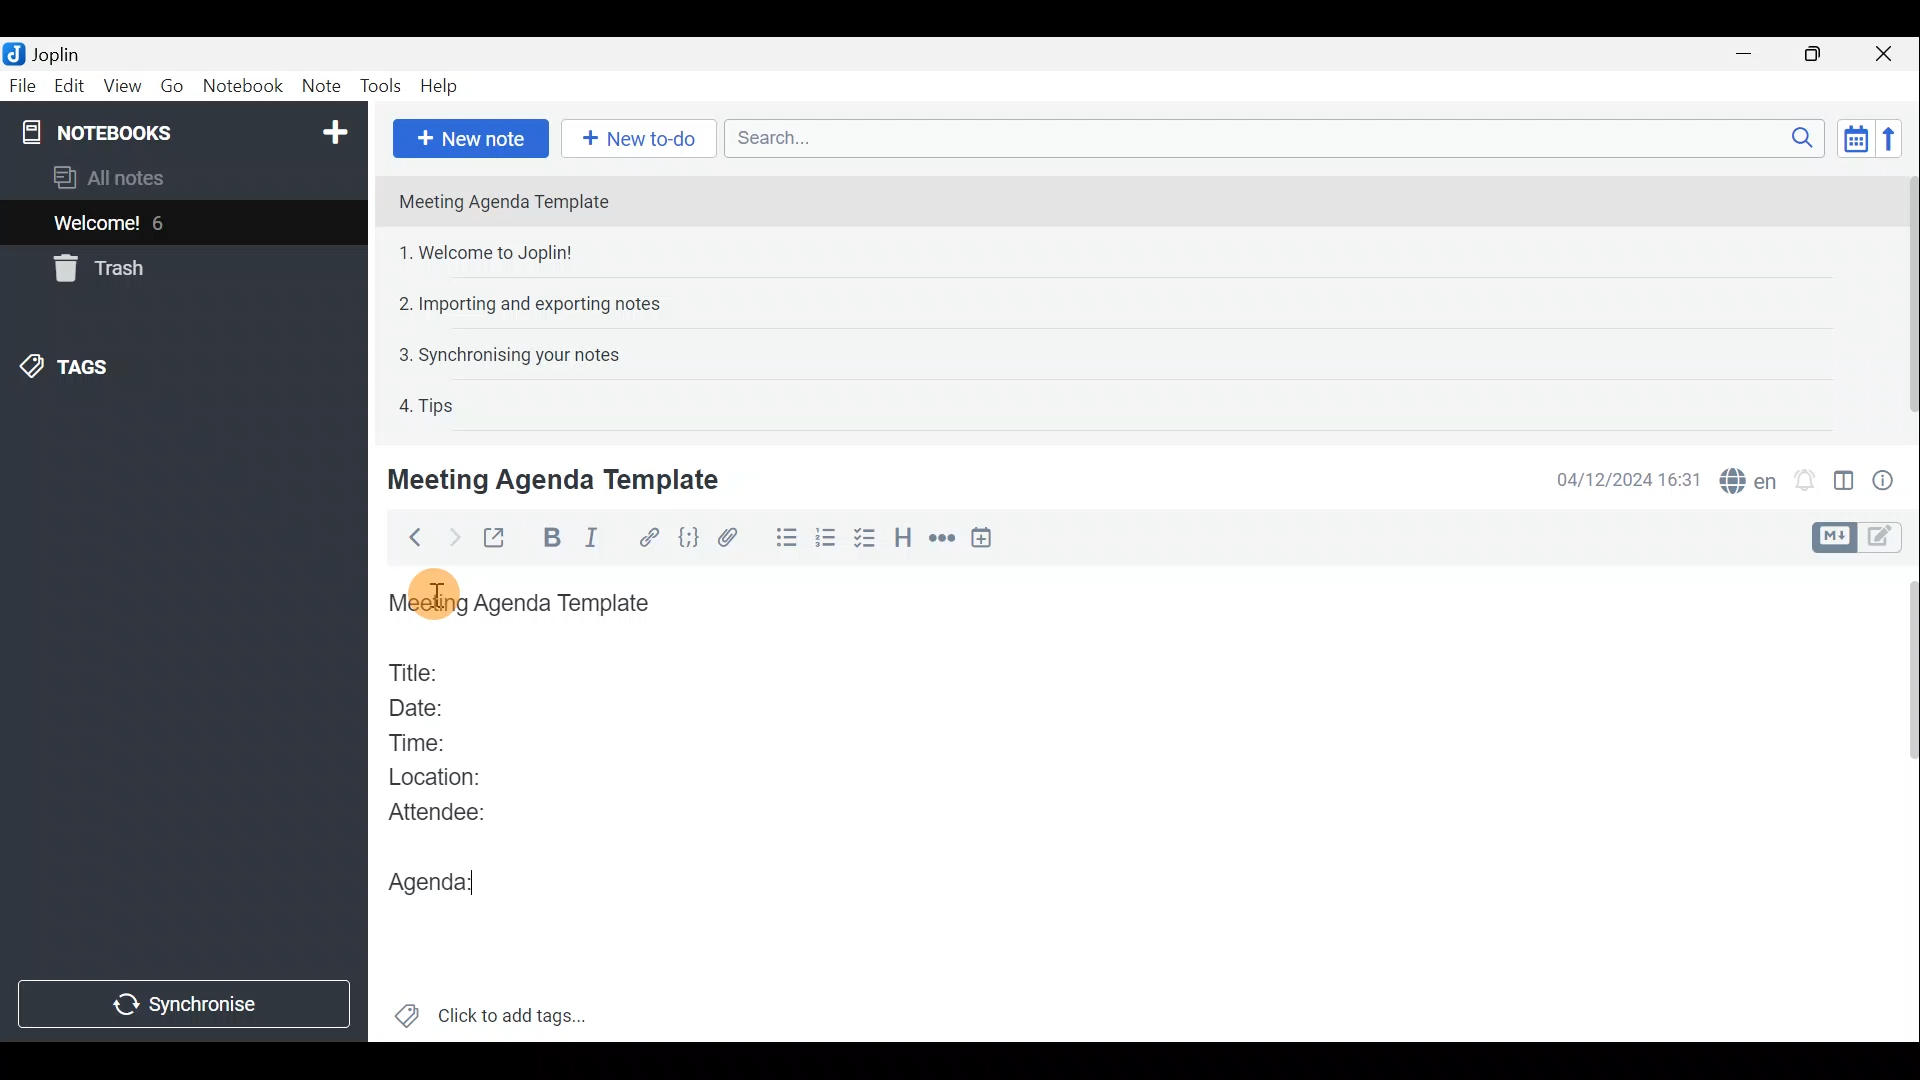 This screenshot has height=1080, width=1920. I want to click on All notes, so click(142, 177).